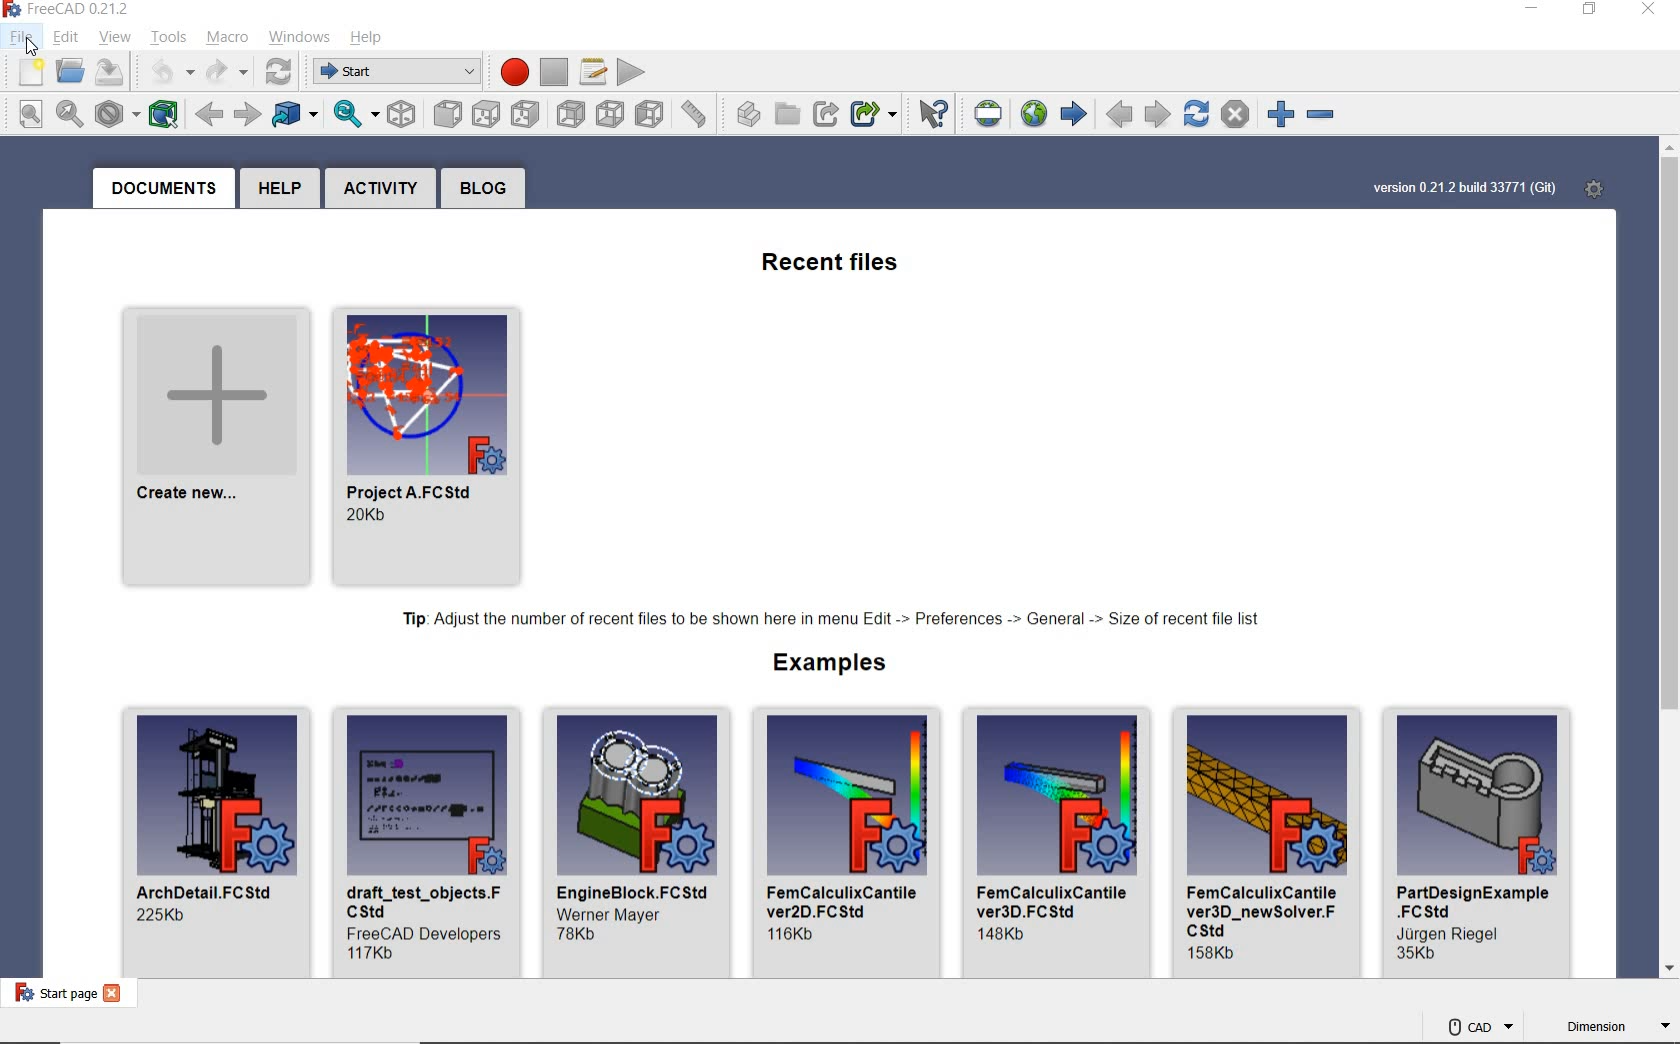 The height and width of the screenshot is (1044, 1680). Describe the element at coordinates (67, 38) in the screenshot. I see `EDIT` at that location.